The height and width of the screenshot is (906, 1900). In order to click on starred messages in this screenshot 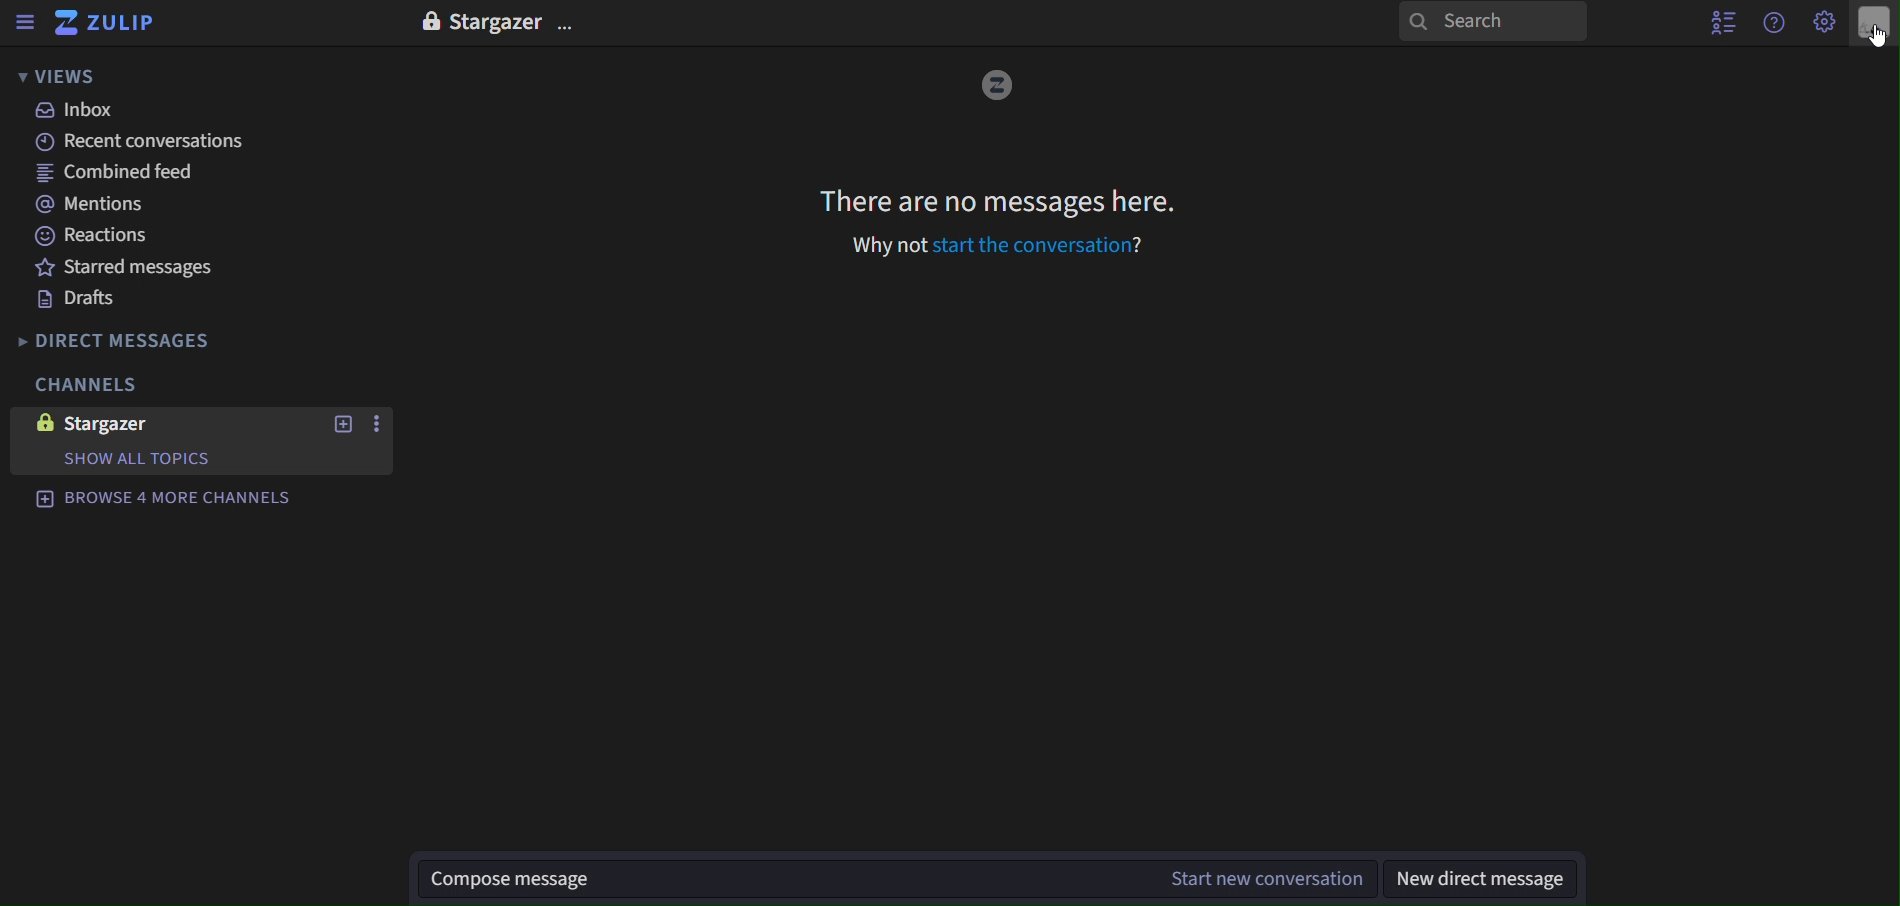, I will do `click(142, 269)`.